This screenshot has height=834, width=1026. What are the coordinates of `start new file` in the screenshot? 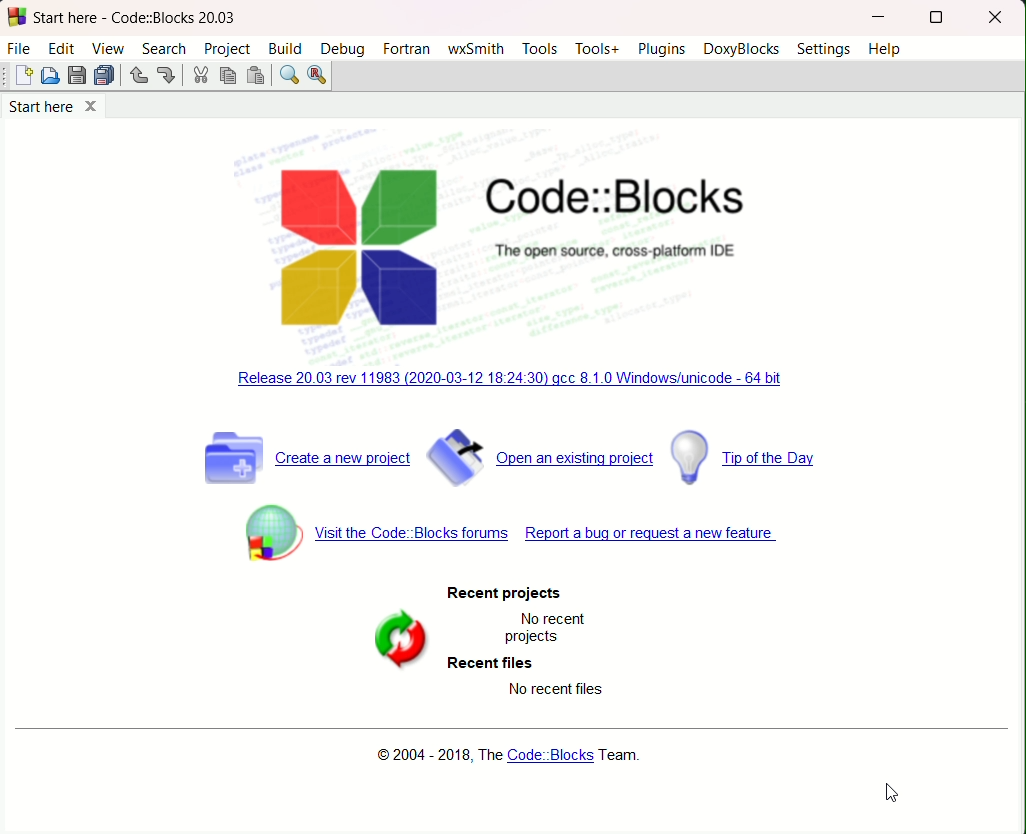 It's located at (26, 77).